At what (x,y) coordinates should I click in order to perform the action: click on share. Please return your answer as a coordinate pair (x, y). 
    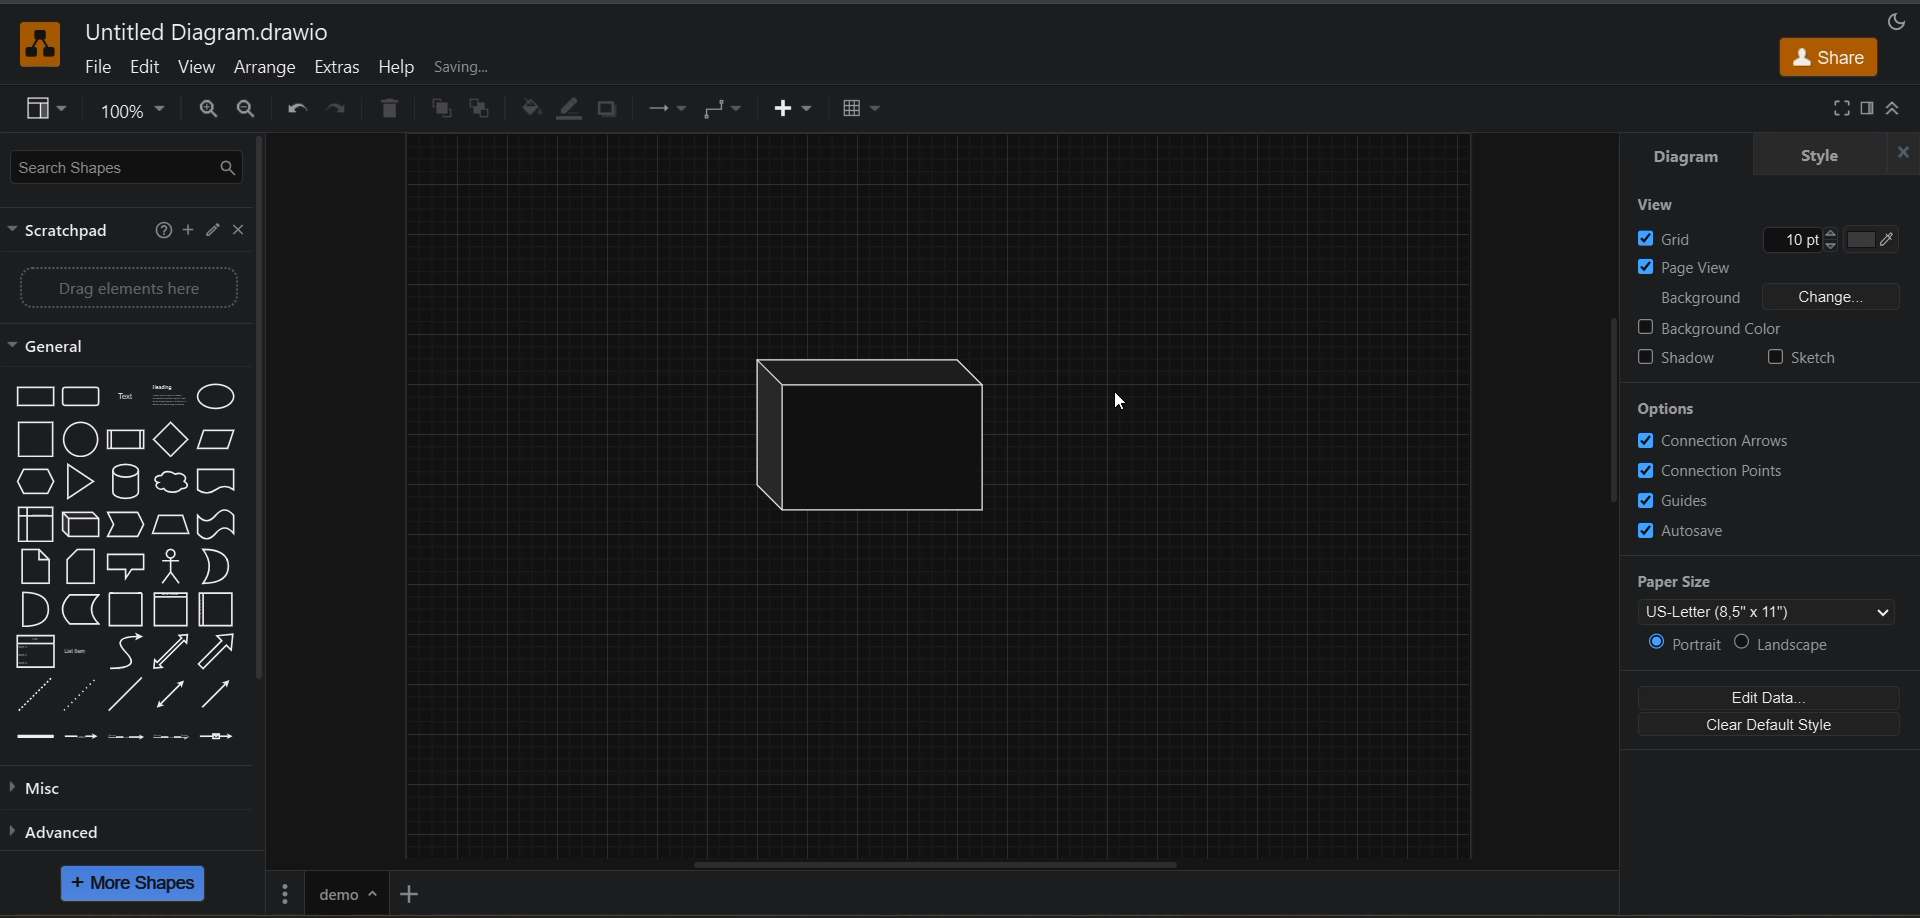
    Looking at the image, I should click on (1829, 58).